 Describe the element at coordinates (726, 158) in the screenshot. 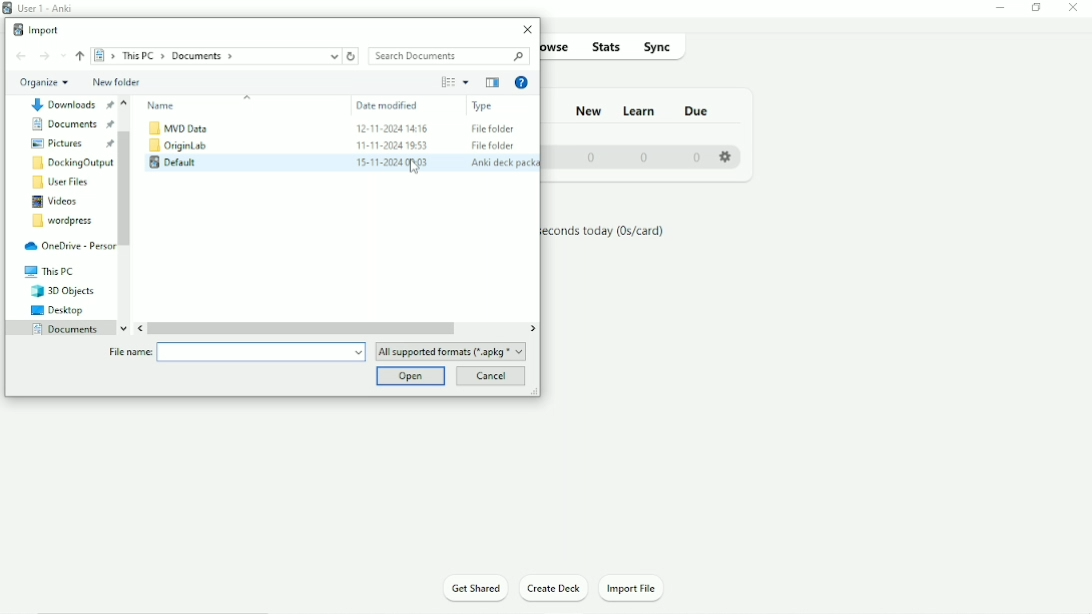

I see `Settings` at that location.